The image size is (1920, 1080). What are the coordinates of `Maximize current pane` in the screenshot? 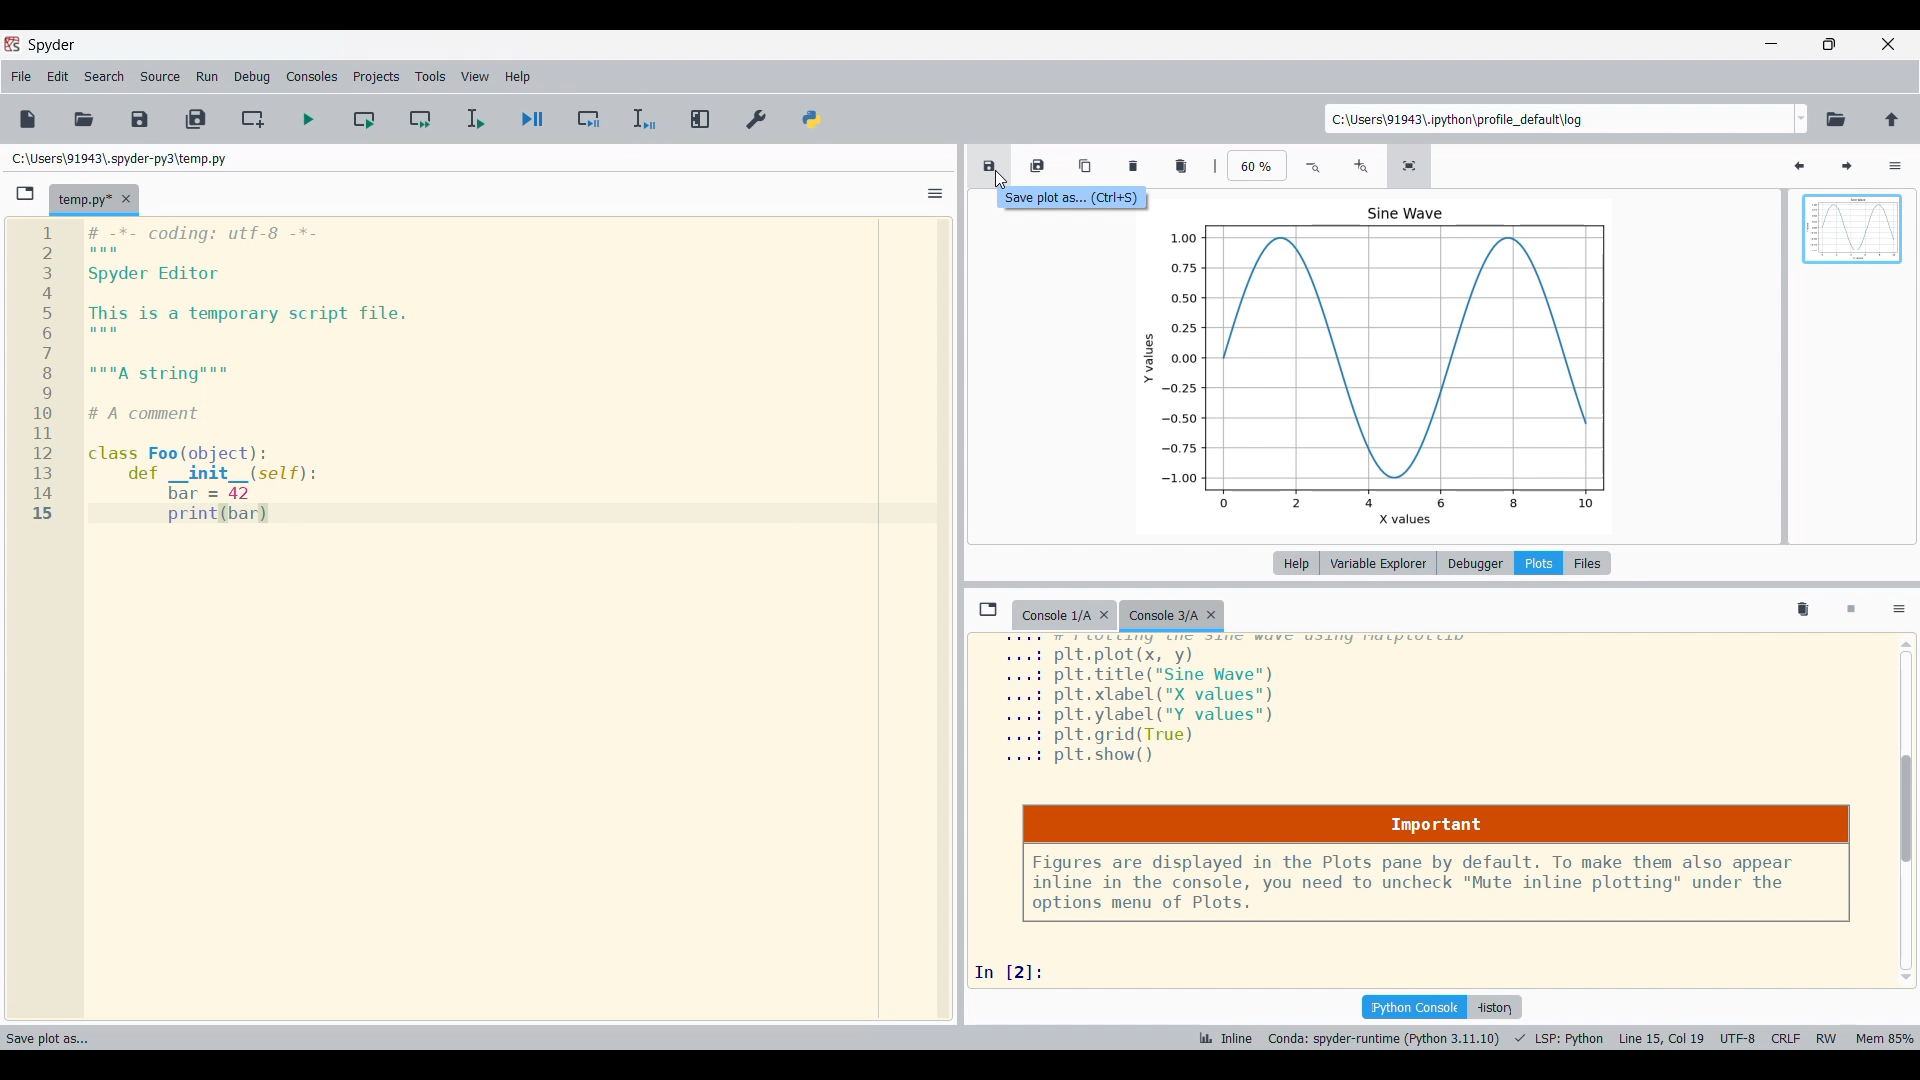 It's located at (701, 118).